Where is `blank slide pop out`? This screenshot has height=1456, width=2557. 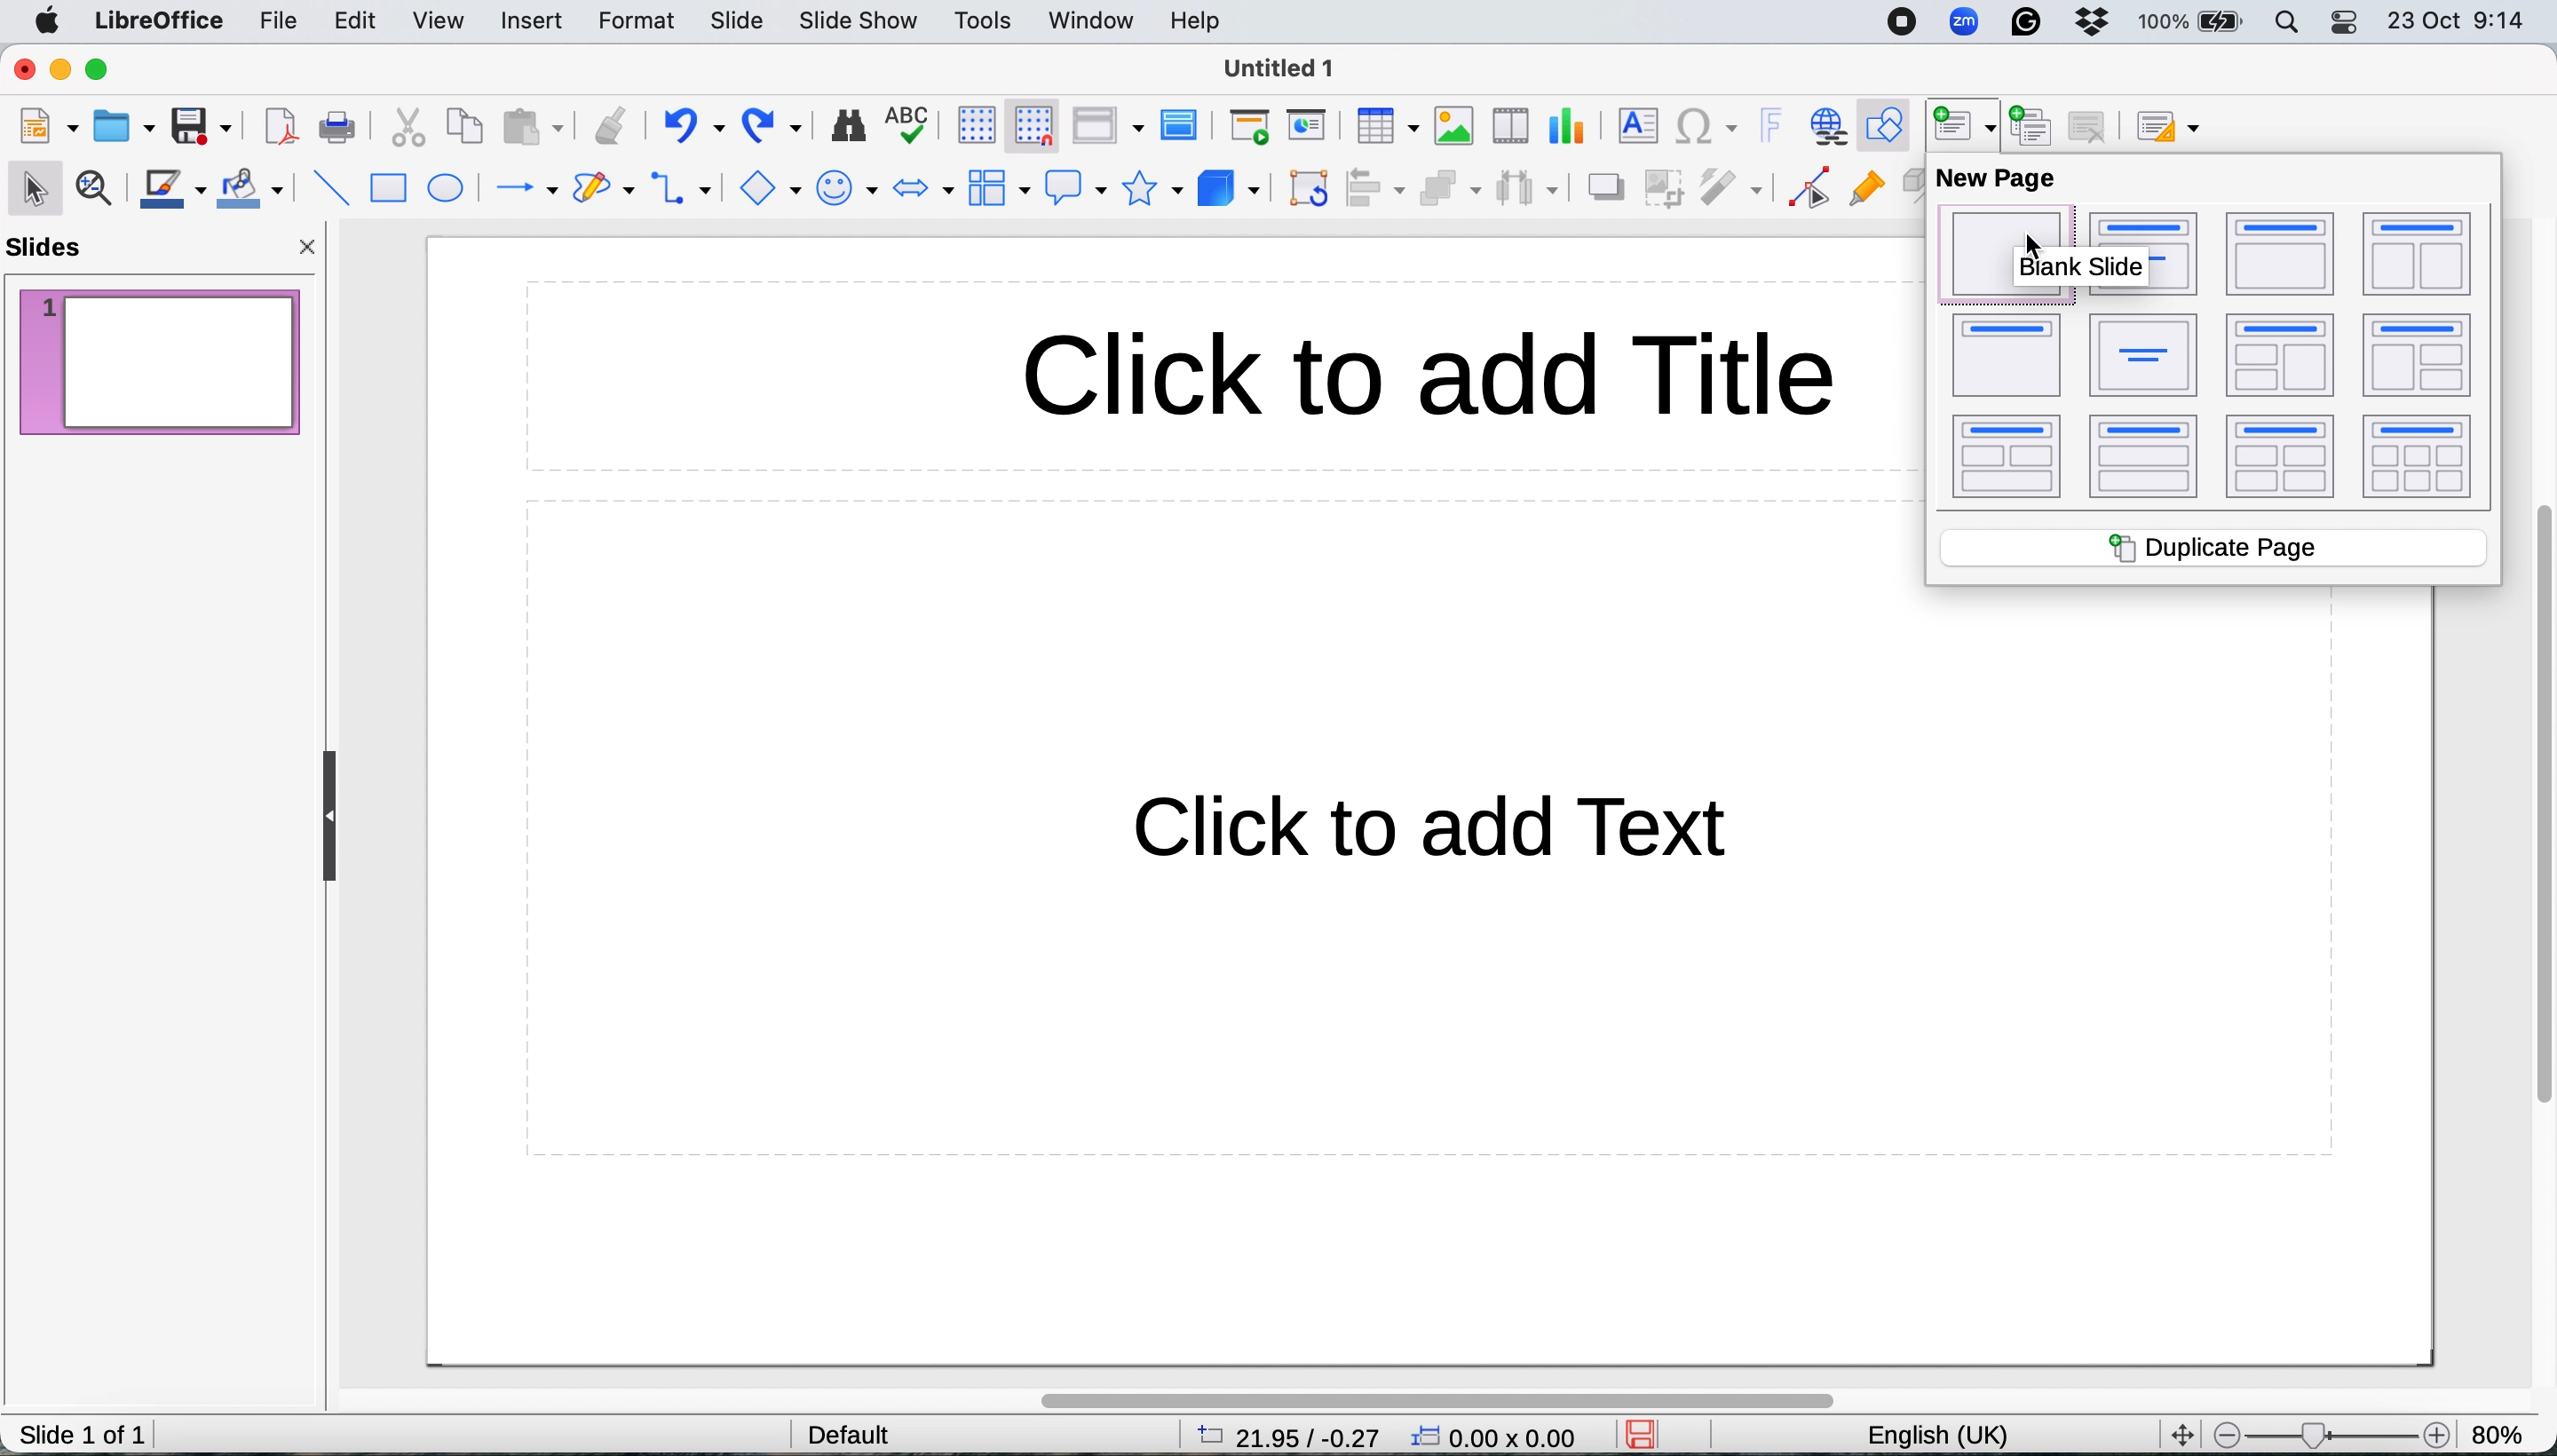 blank slide pop out is located at coordinates (2075, 270).